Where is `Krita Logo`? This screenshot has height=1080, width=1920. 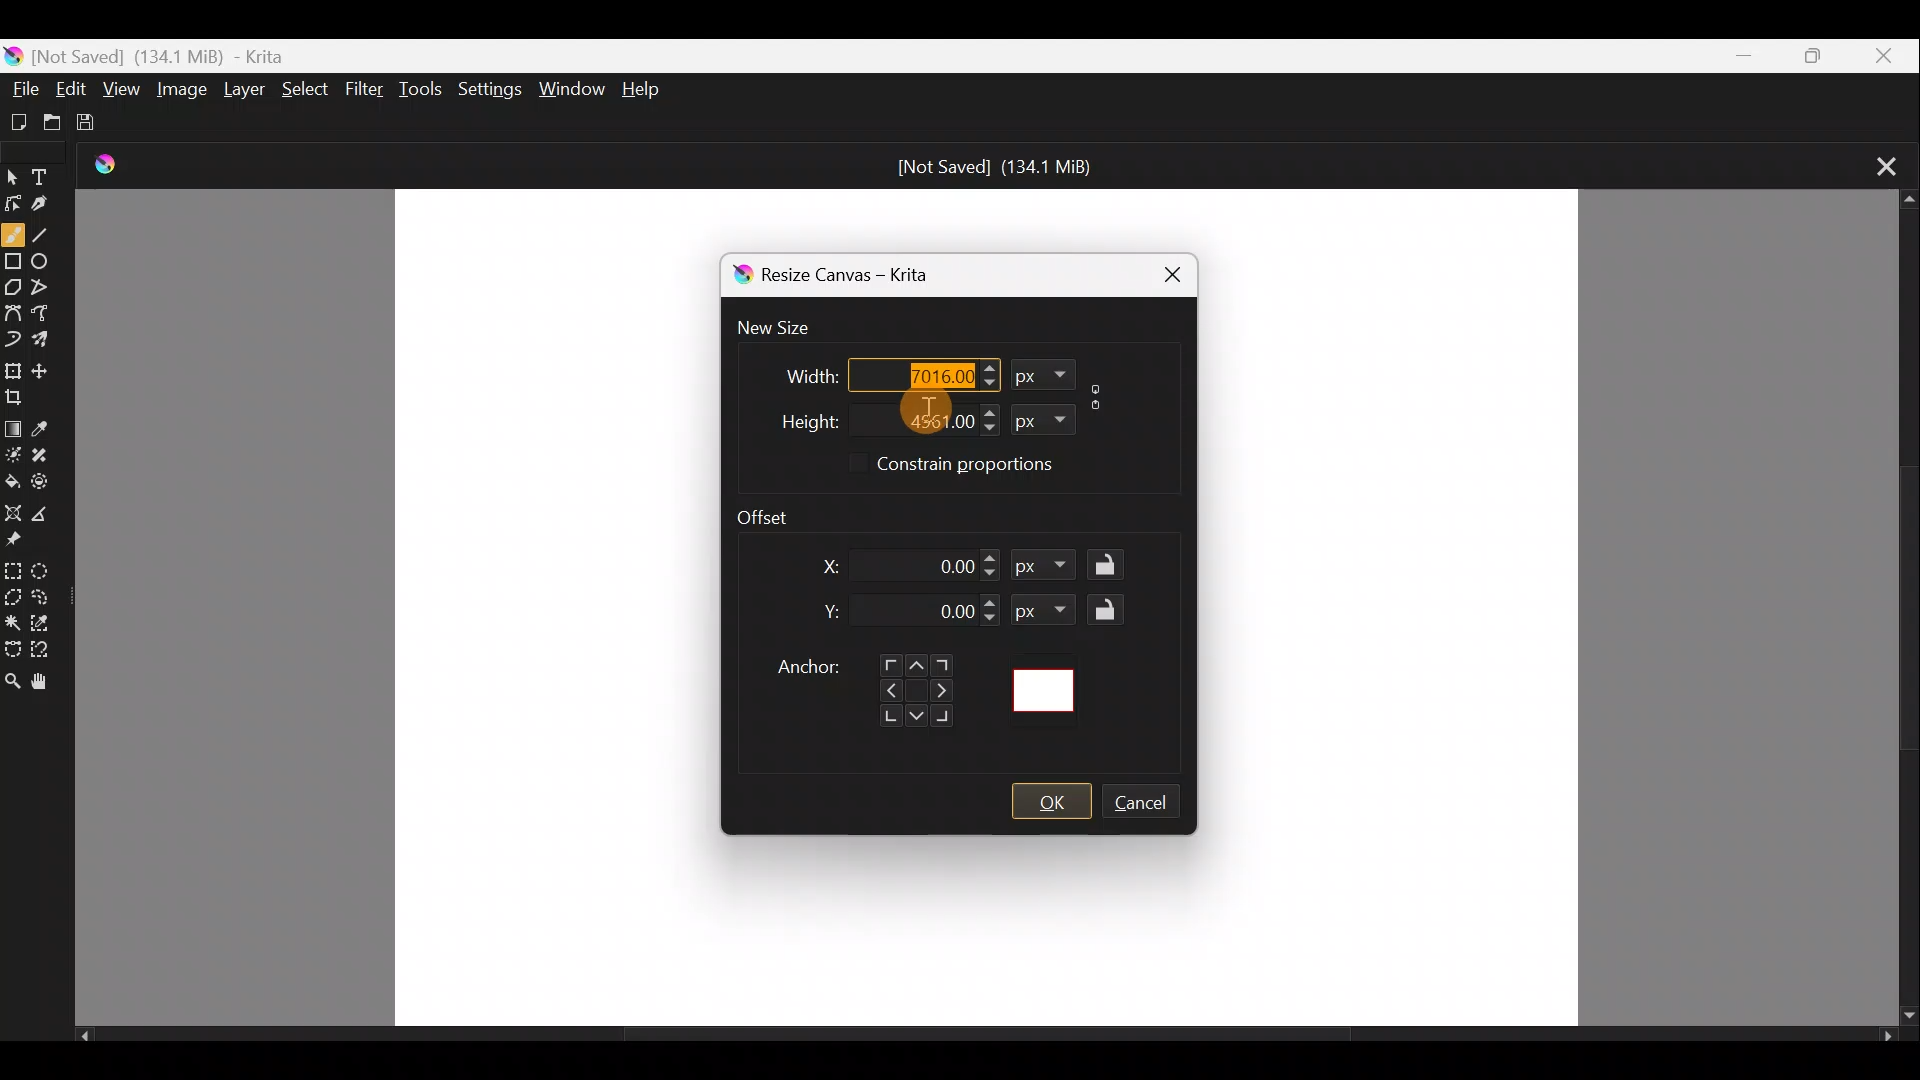
Krita Logo is located at coordinates (114, 164).